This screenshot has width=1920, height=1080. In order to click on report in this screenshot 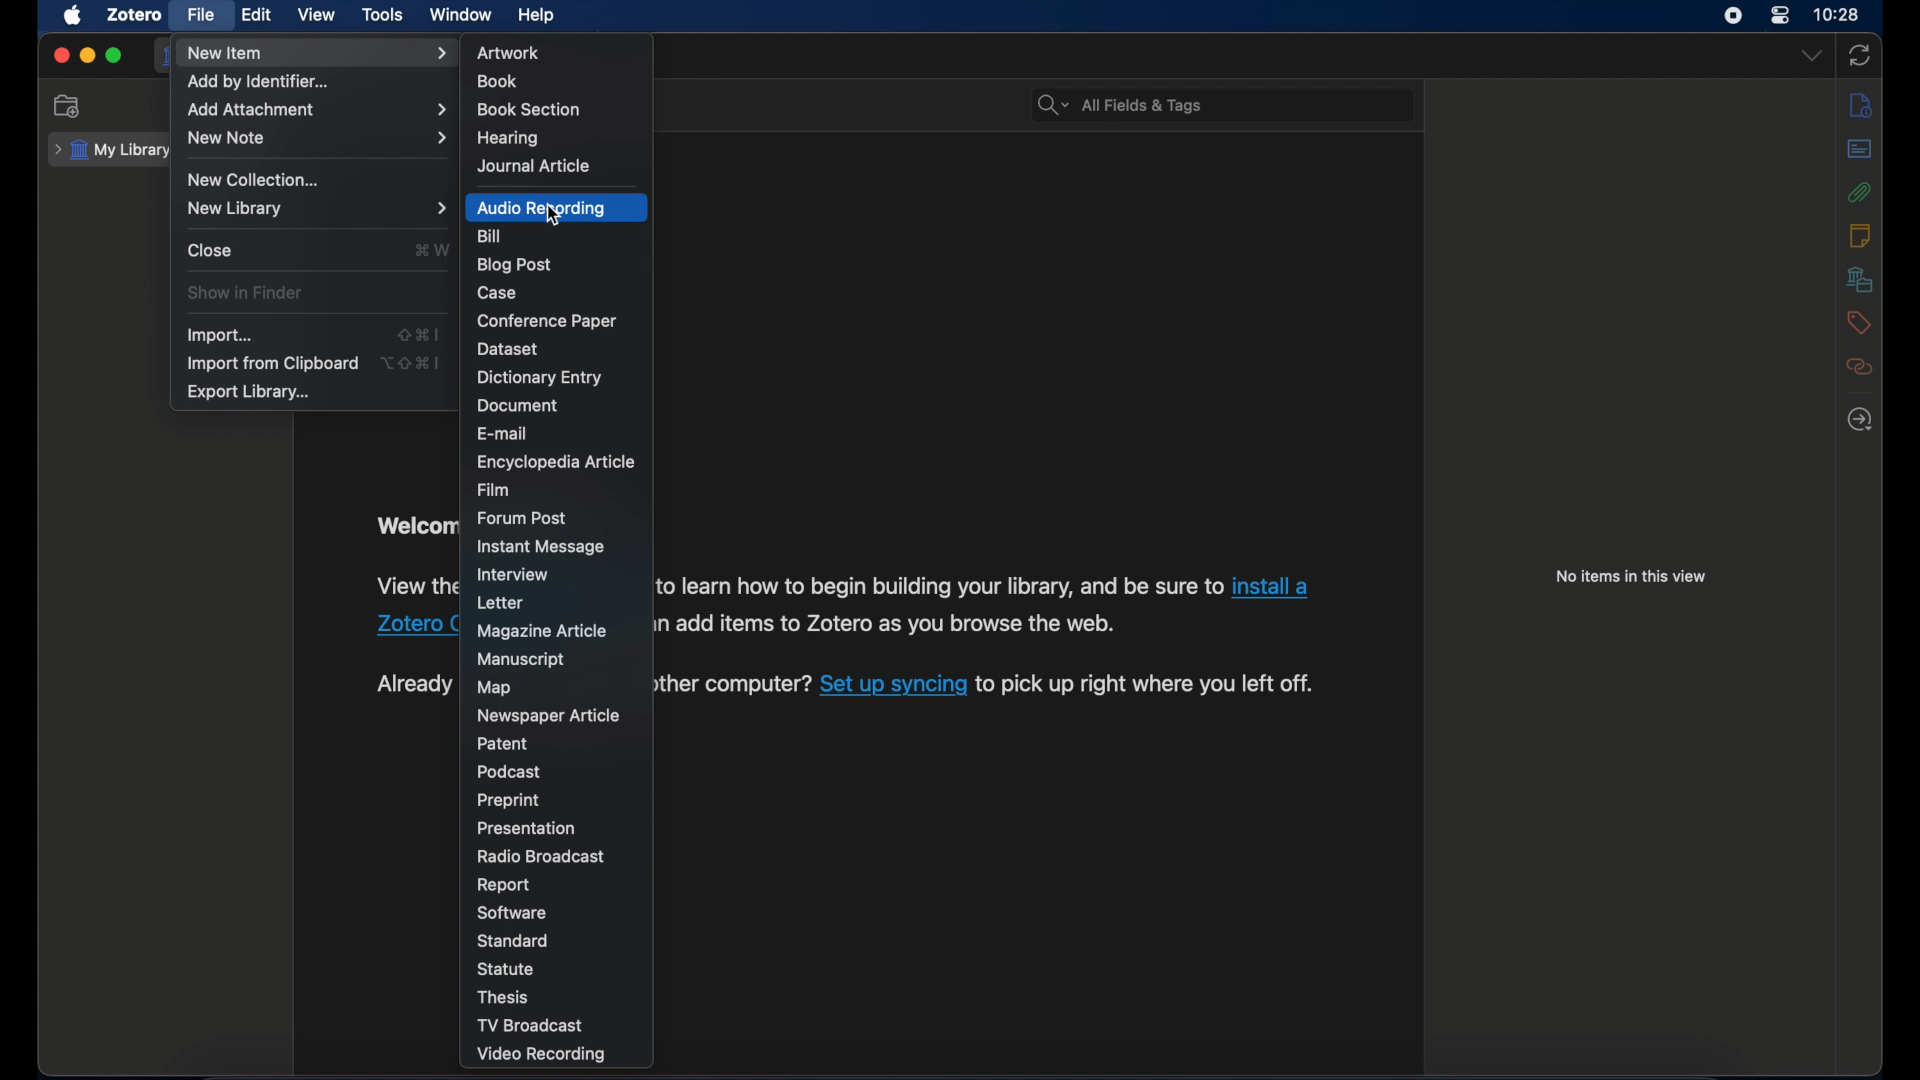, I will do `click(503, 886)`.